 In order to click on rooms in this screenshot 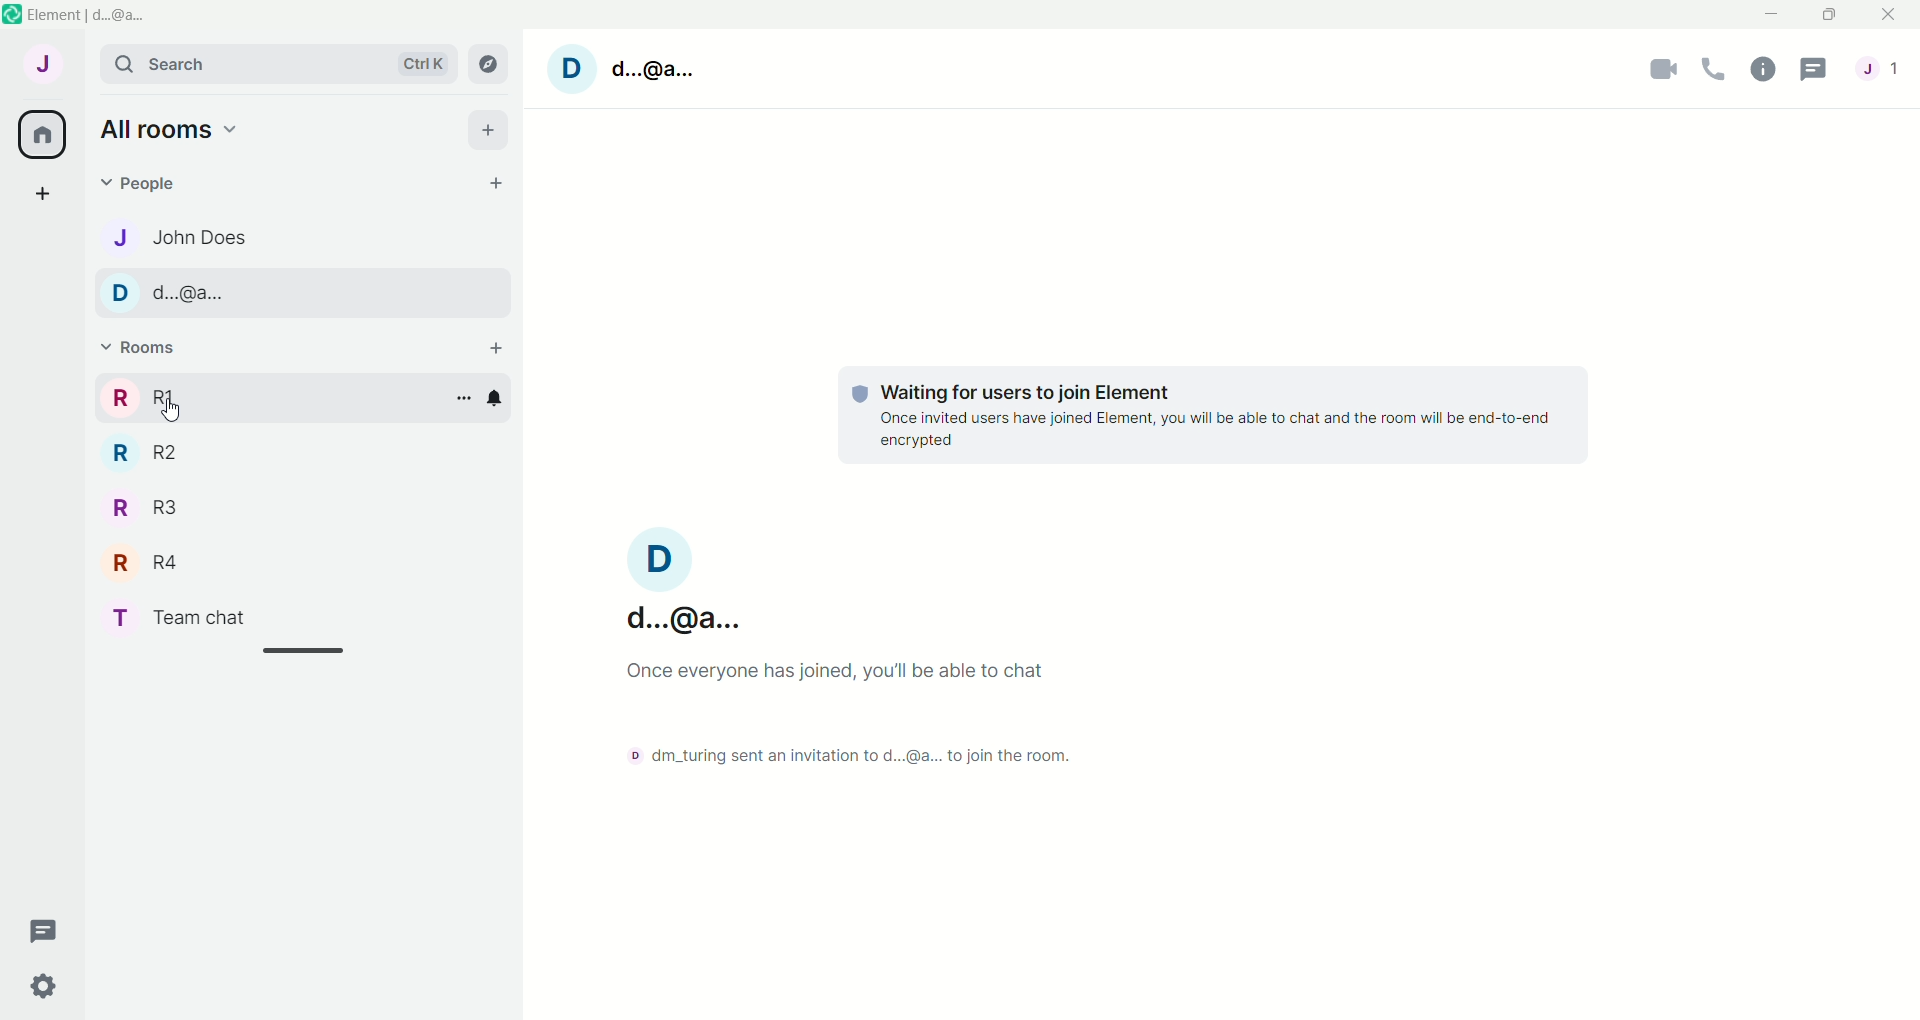, I will do `click(171, 398)`.